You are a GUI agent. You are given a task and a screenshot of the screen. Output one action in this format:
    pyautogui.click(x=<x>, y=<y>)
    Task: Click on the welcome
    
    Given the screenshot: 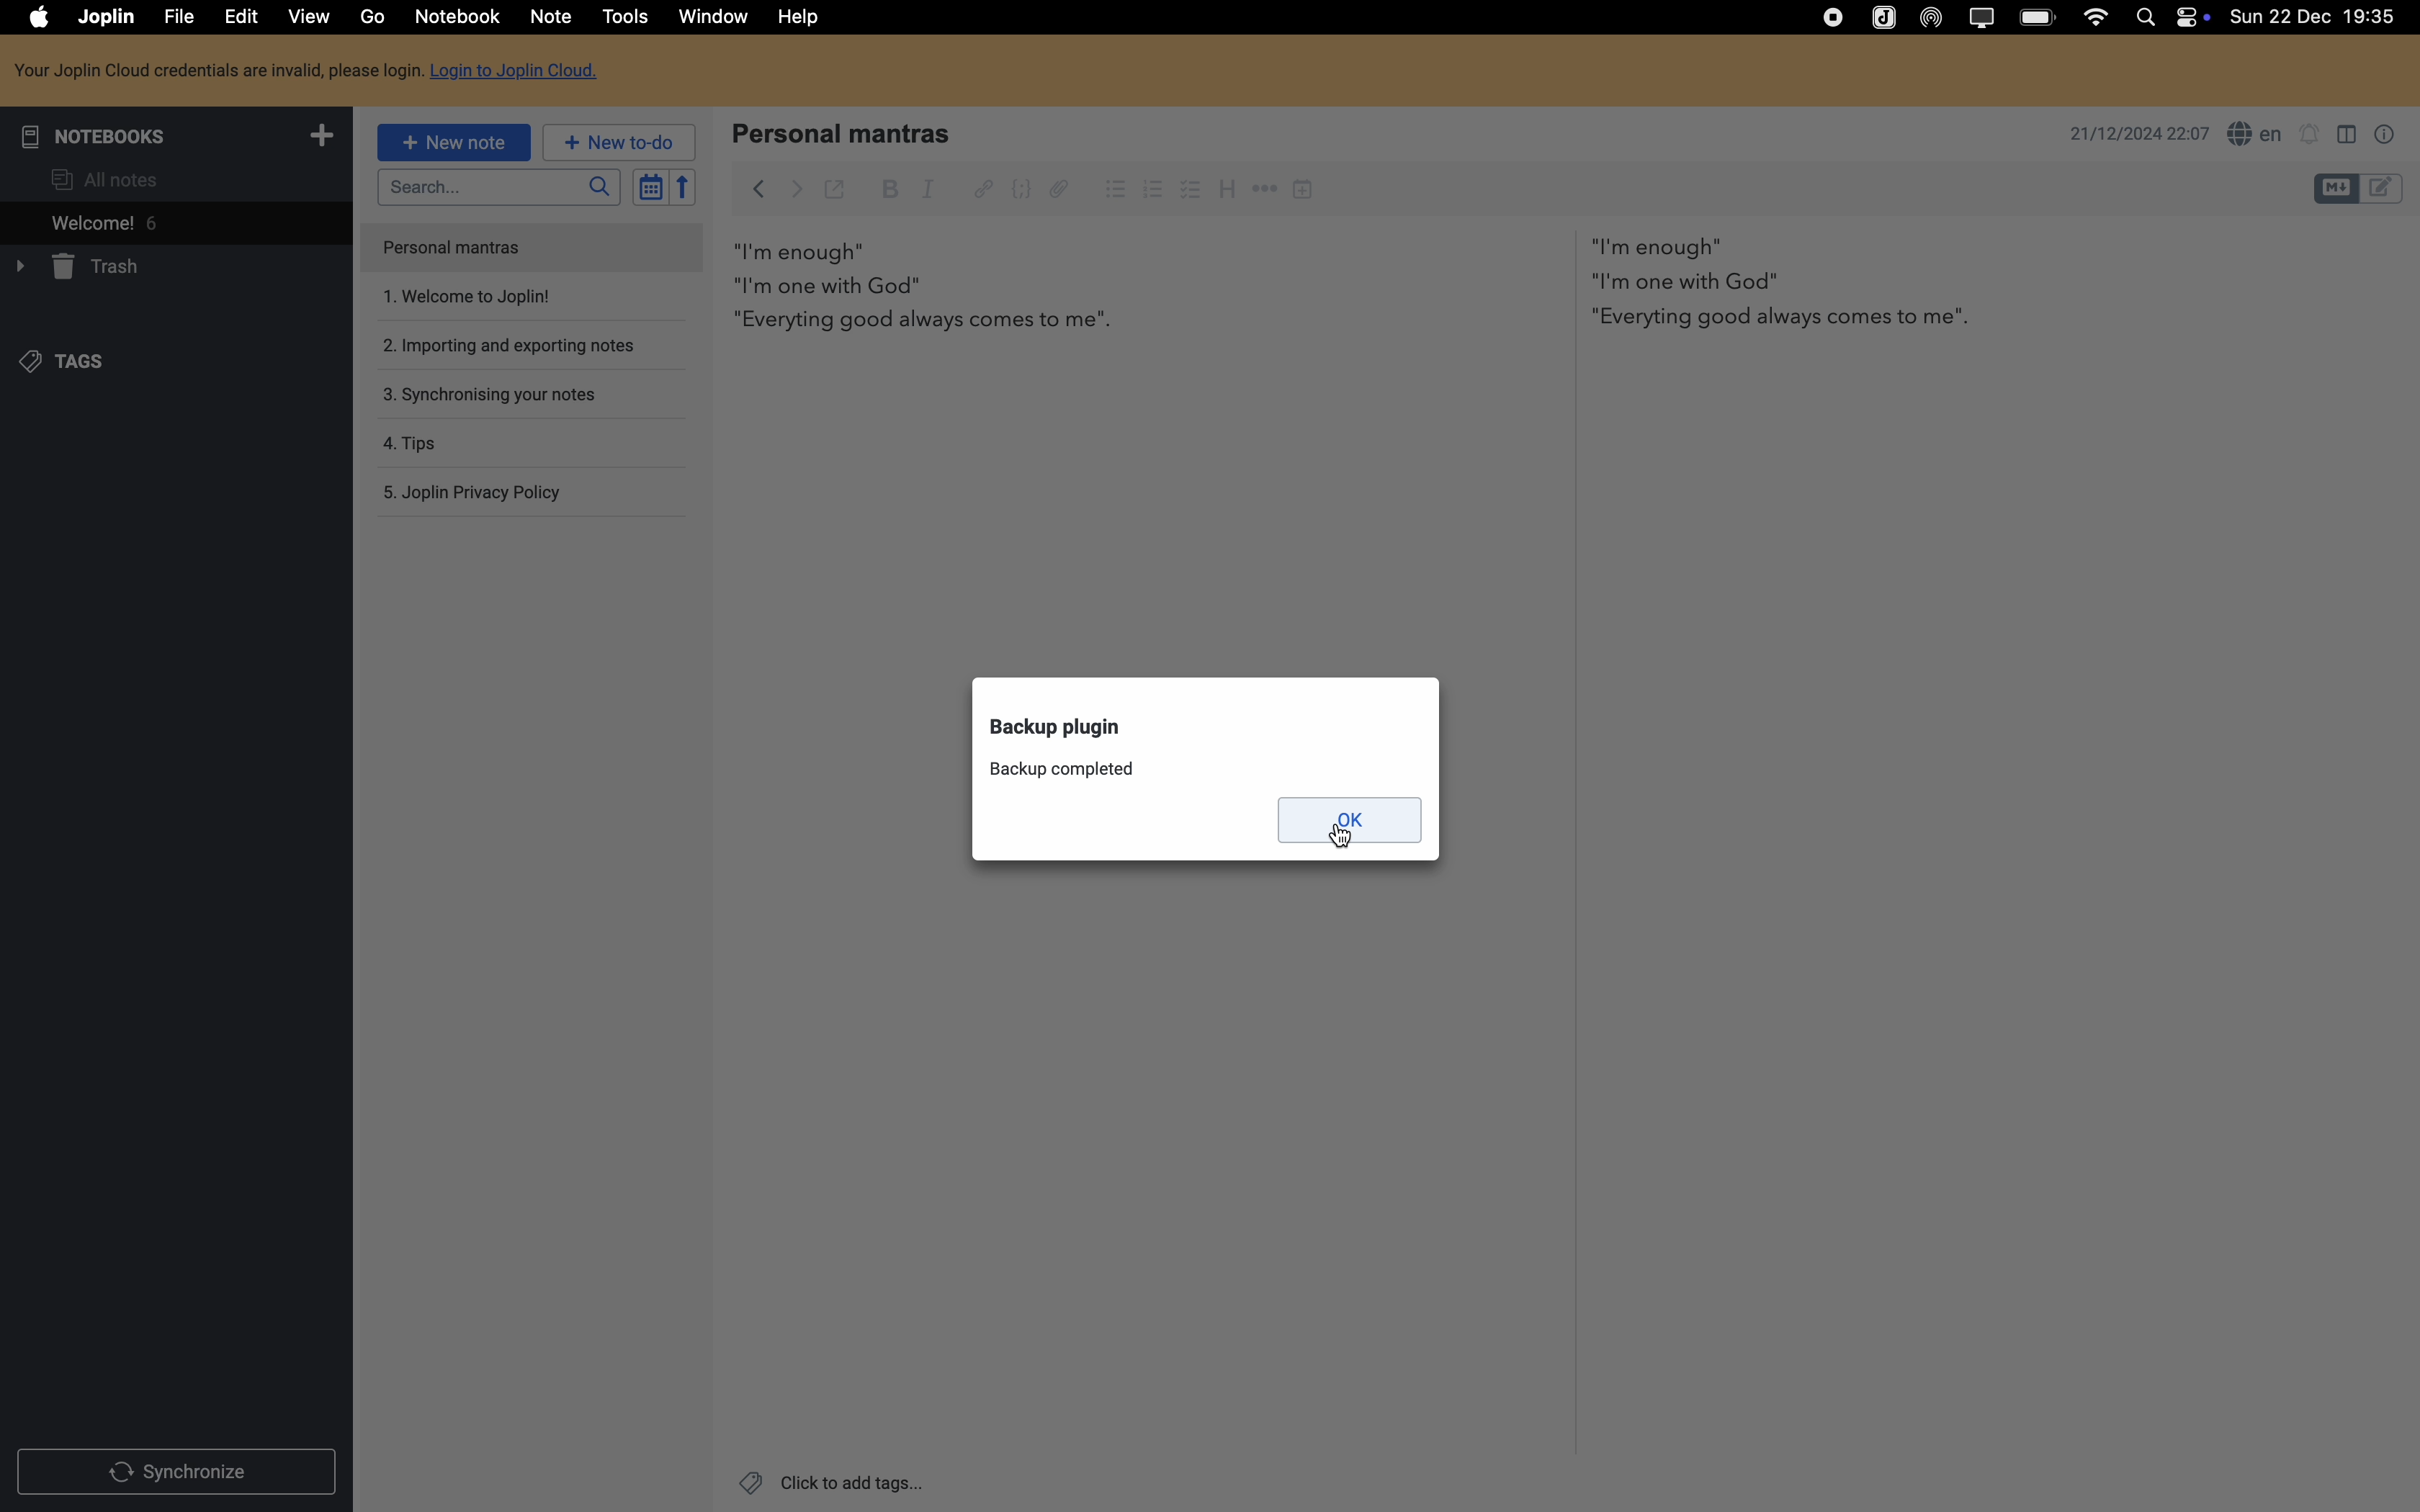 What is the action you would take?
    pyautogui.click(x=172, y=224)
    